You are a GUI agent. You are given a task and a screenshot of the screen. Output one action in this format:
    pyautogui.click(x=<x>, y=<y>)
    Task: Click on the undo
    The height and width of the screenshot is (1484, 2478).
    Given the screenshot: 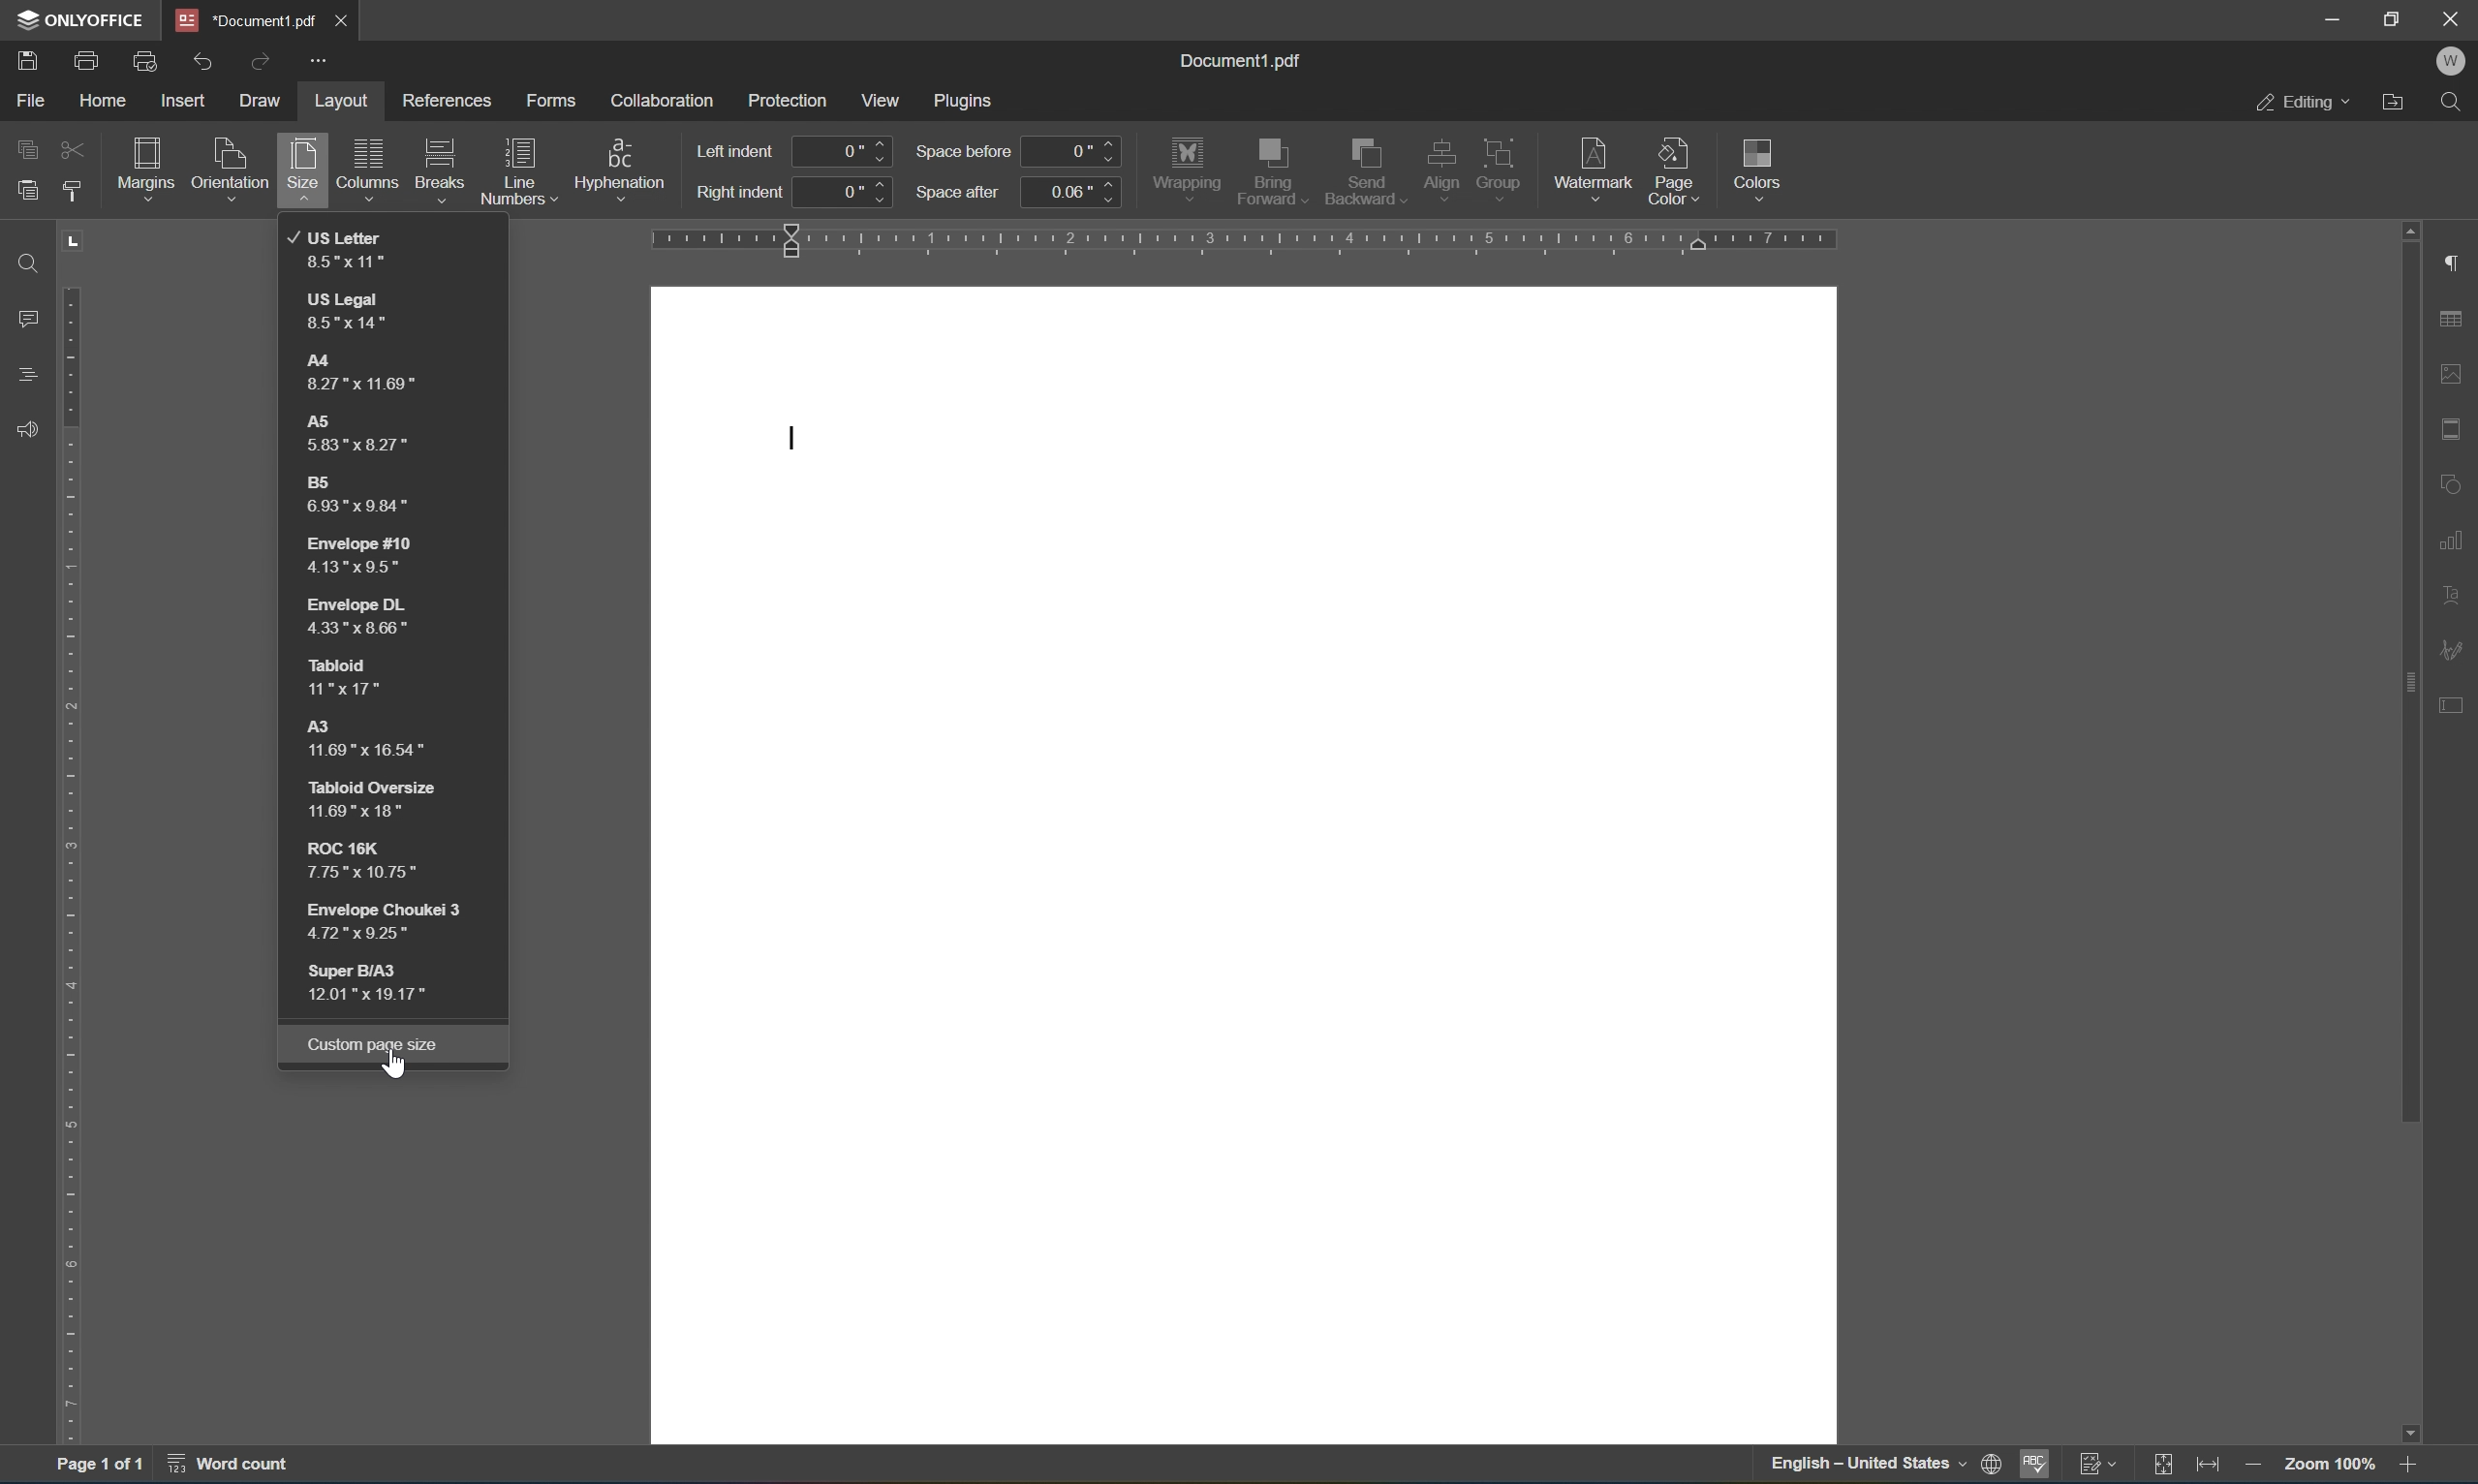 What is the action you would take?
    pyautogui.click(x=208, y=57)
    